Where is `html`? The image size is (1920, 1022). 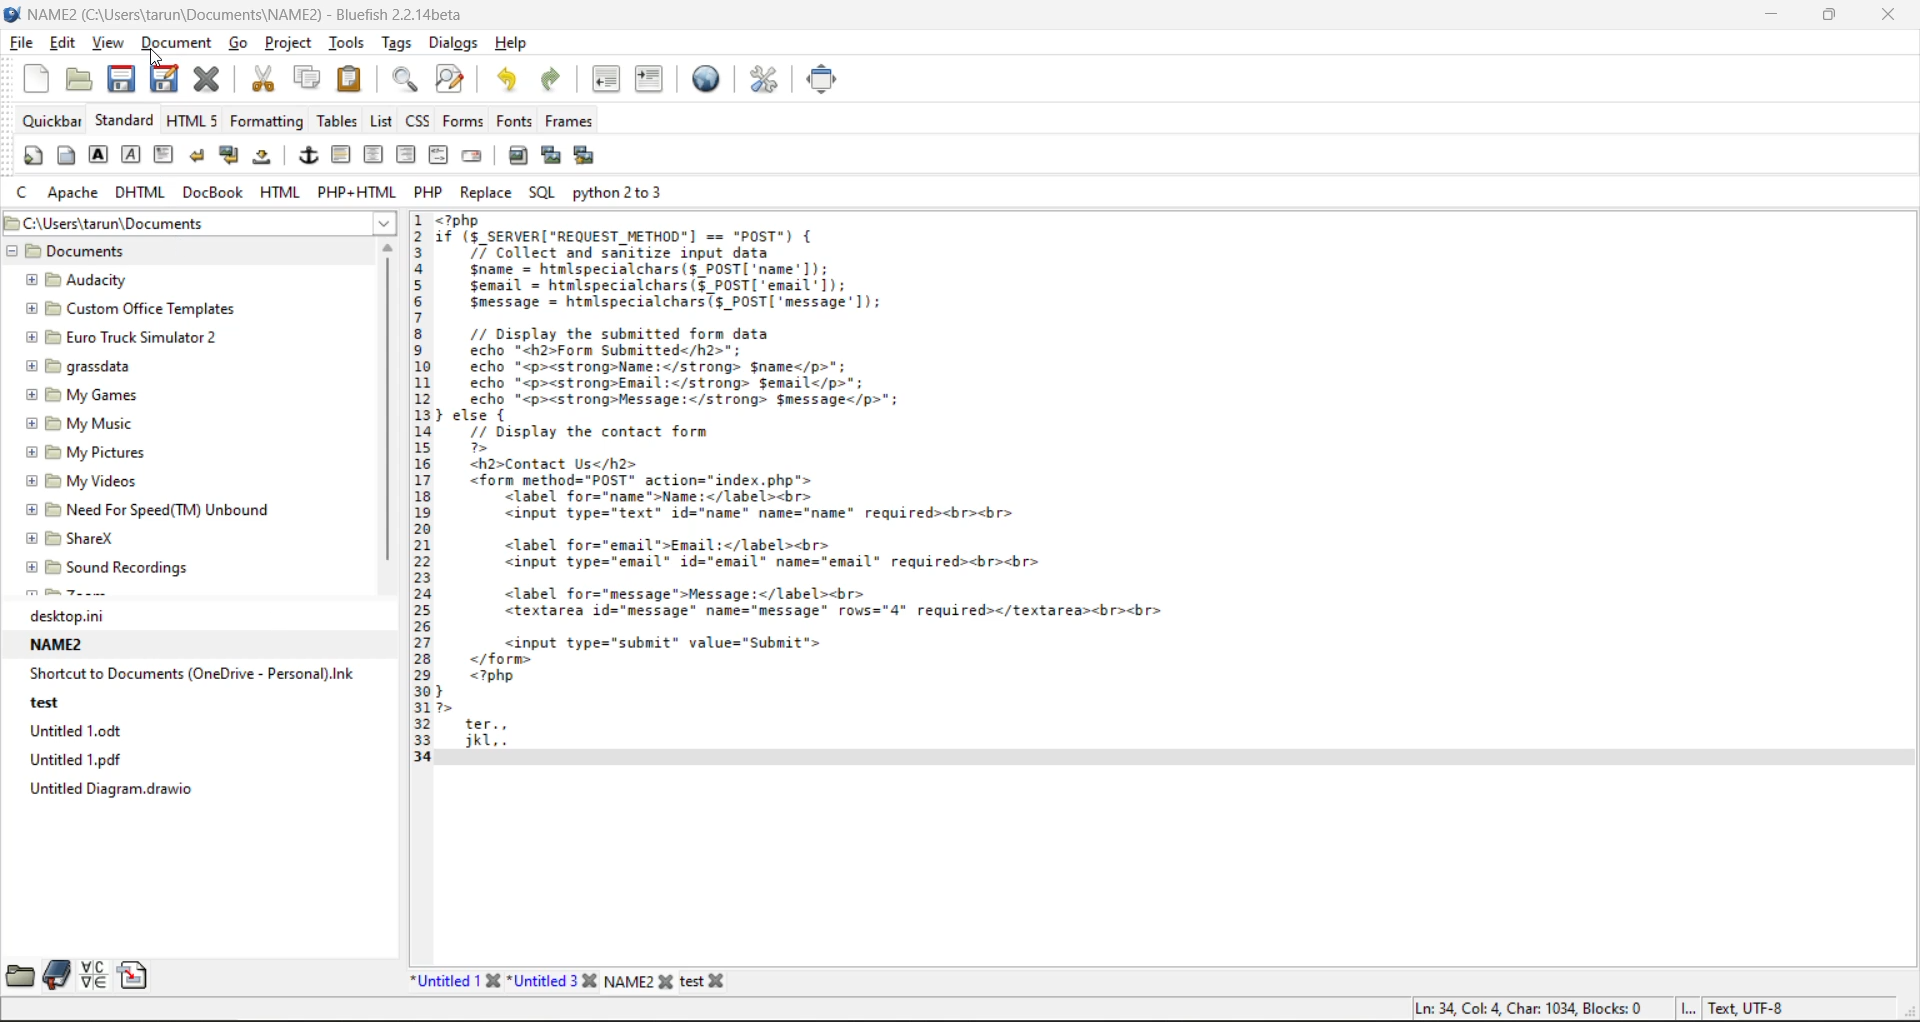 html is located at coordinates (281, 192).